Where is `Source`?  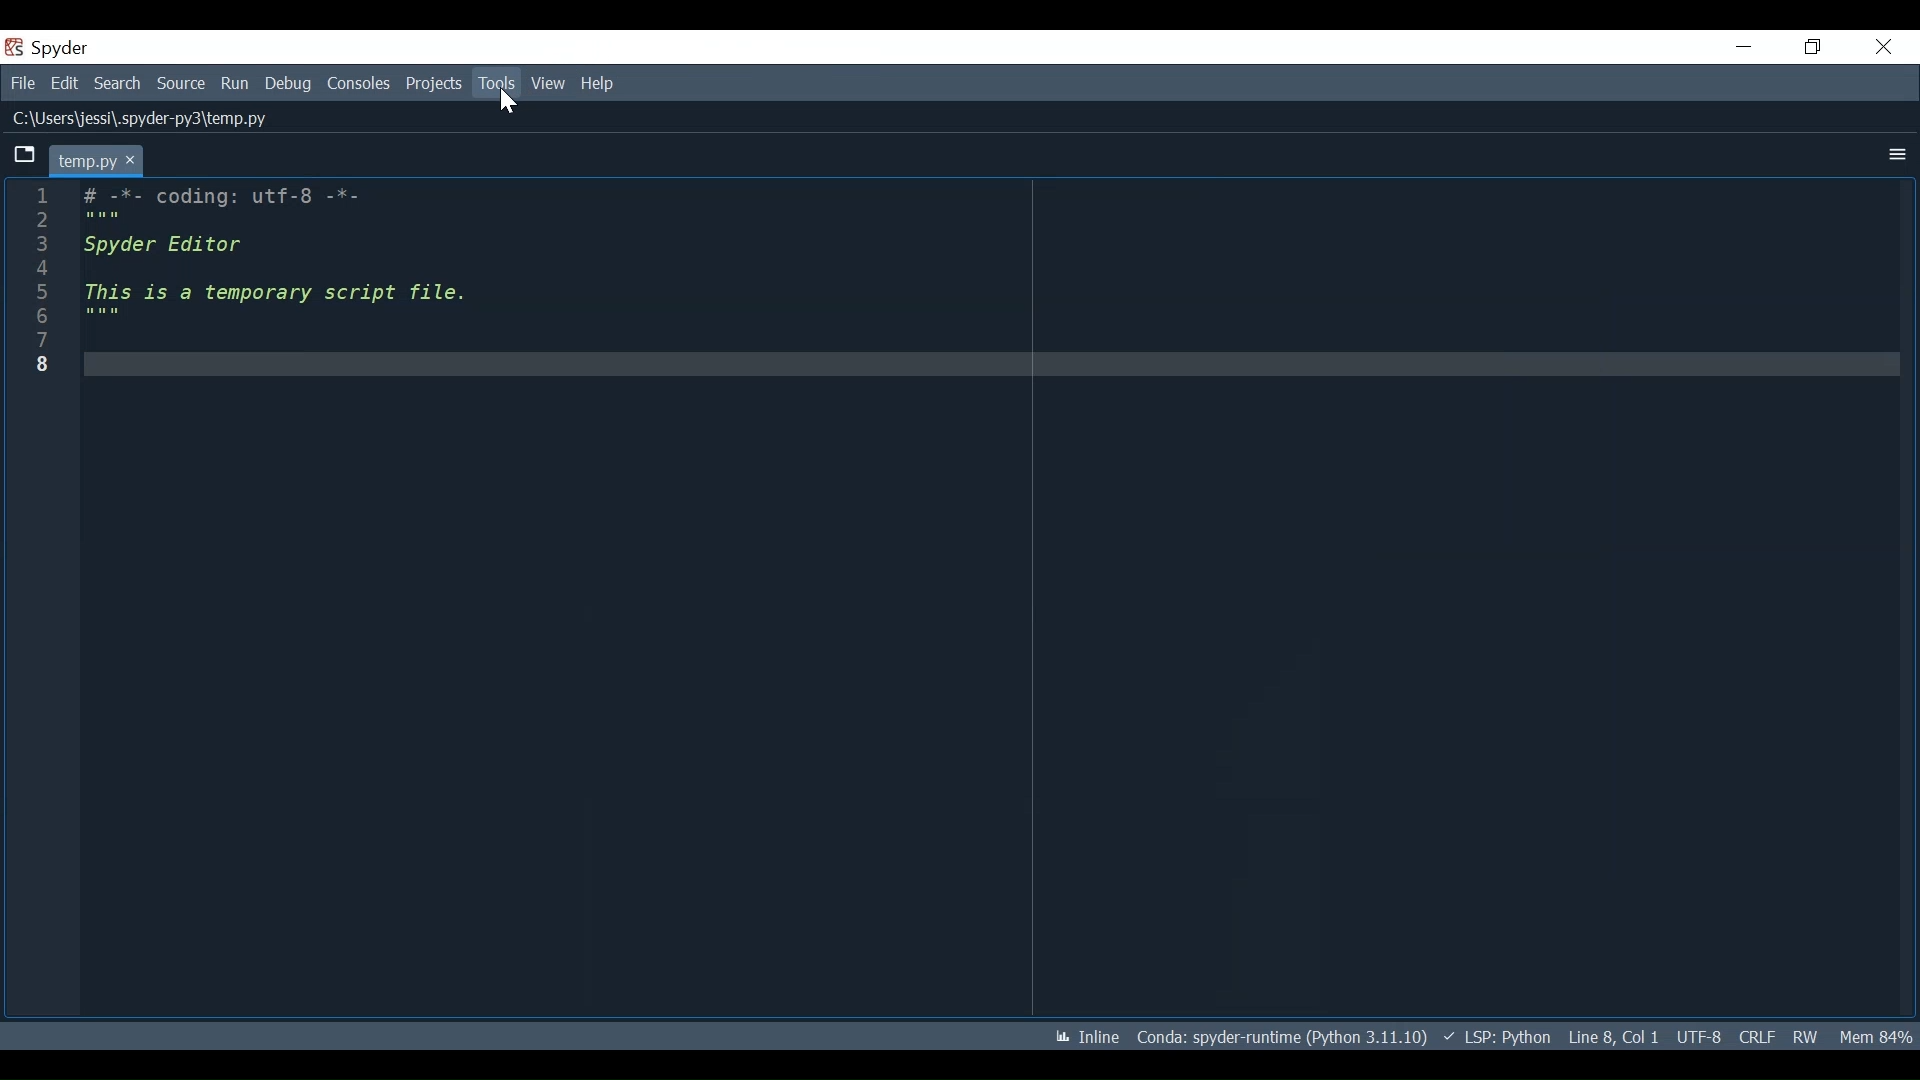 Source is located at coordinates (182, 86).